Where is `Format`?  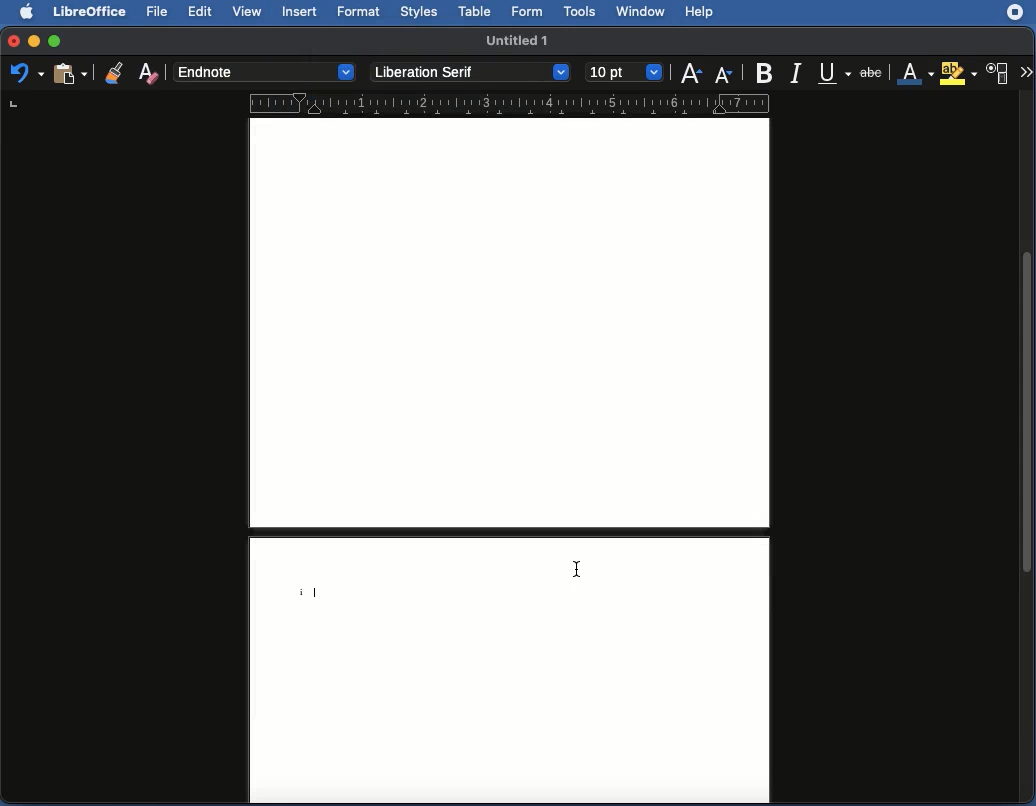
Format is located at coordinates (360, 12).